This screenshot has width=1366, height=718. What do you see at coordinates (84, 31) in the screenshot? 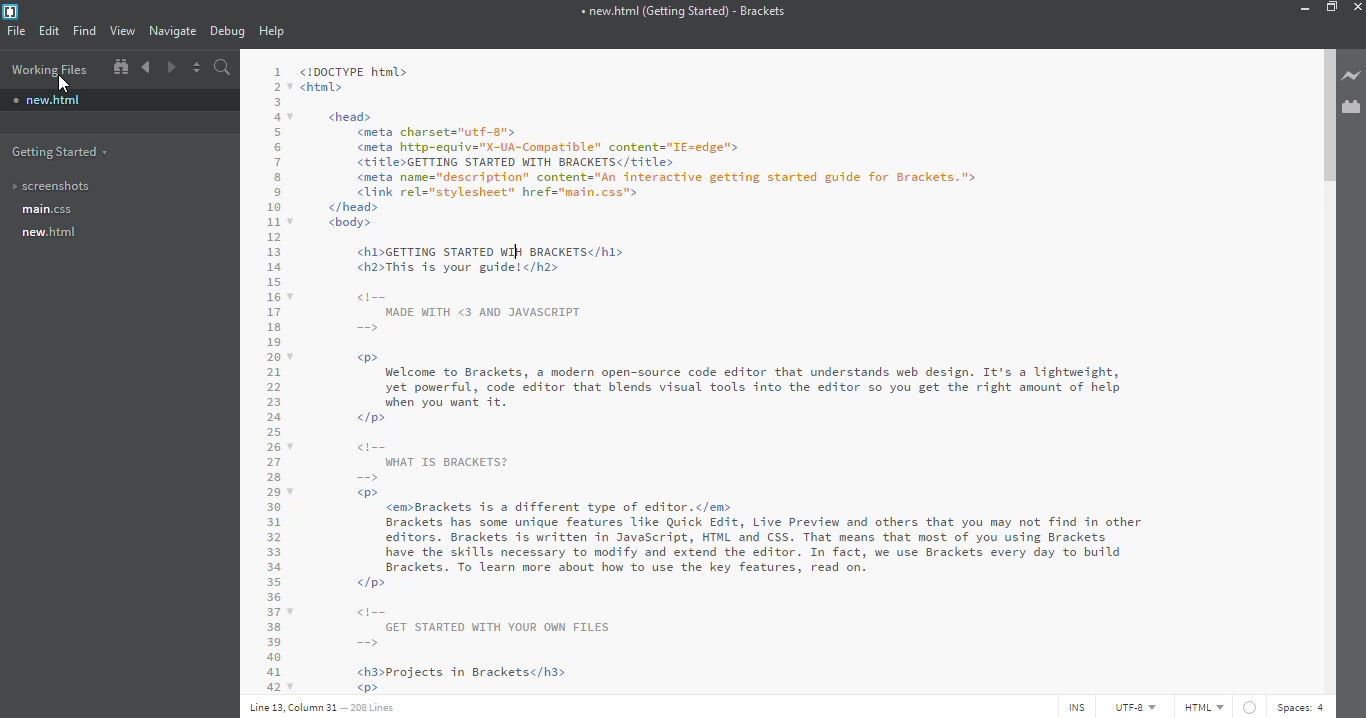
I see `find` at bounding box center [84, 31].